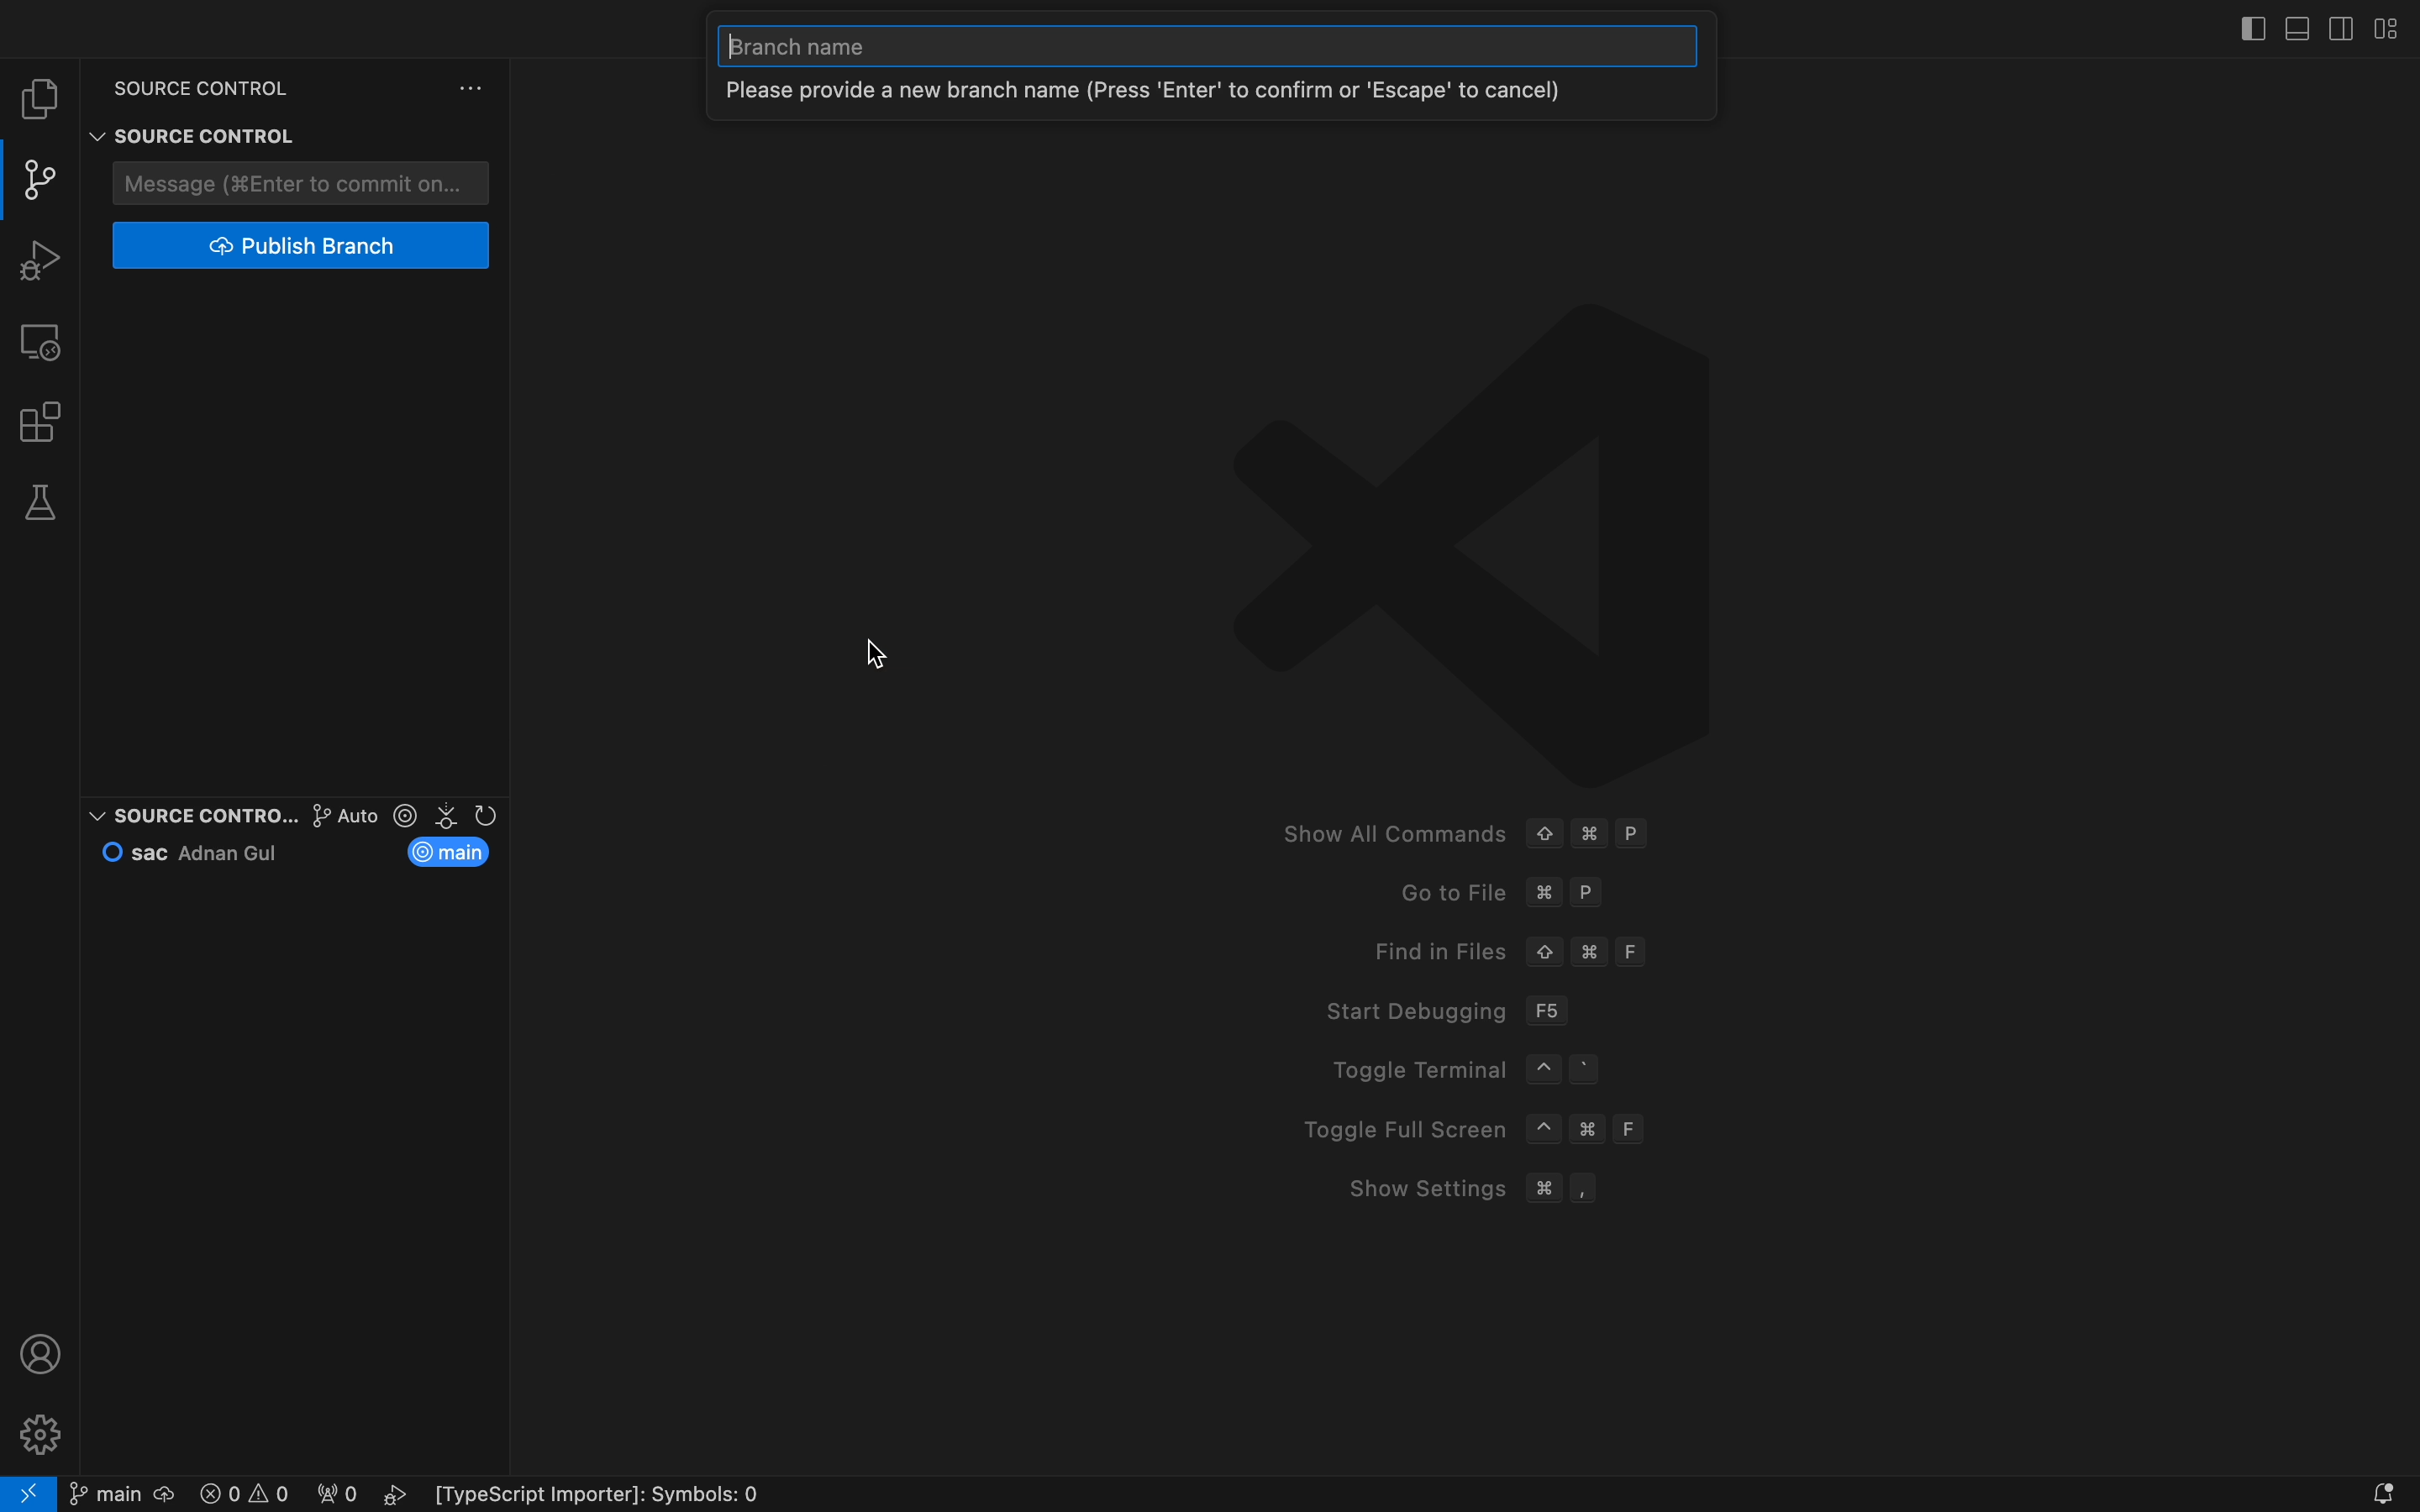 This screenshot has width=2420, height=1512. What do you see at coordinates (1211, 50) in the screenshot?
I see `brabch name text box` at bounding box center [1211, 50].